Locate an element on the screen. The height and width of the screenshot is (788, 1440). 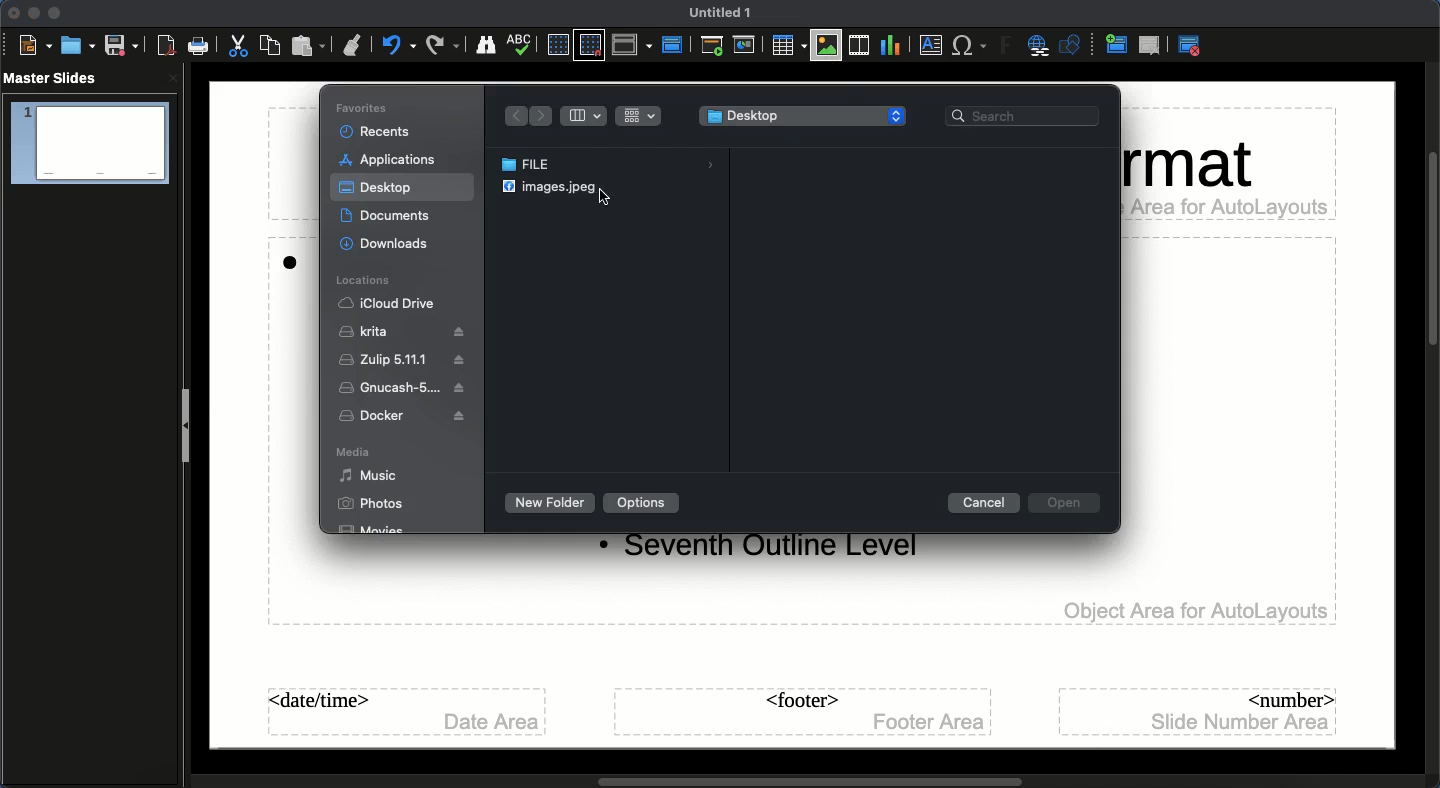
Krita is located at coordinates (403, 332).